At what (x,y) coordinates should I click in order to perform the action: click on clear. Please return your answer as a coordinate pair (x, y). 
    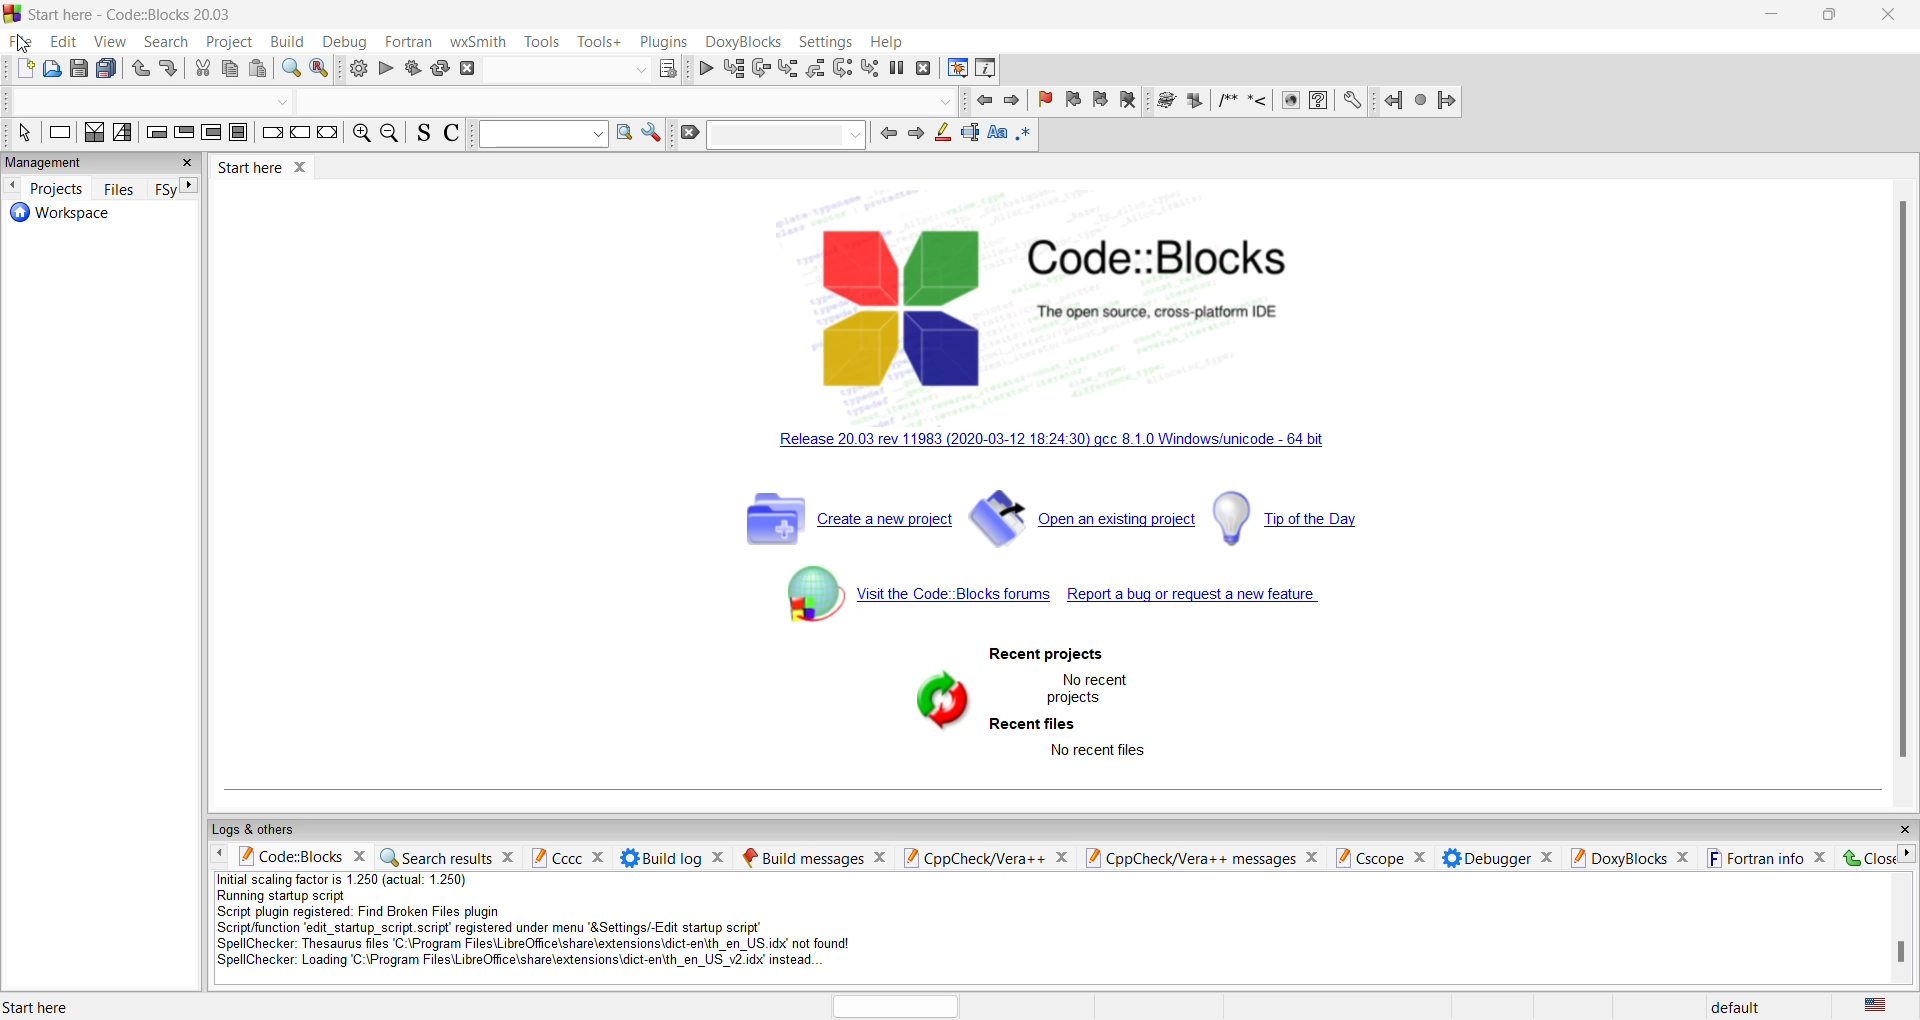
    Looking at the image, I should click on (691, 136).